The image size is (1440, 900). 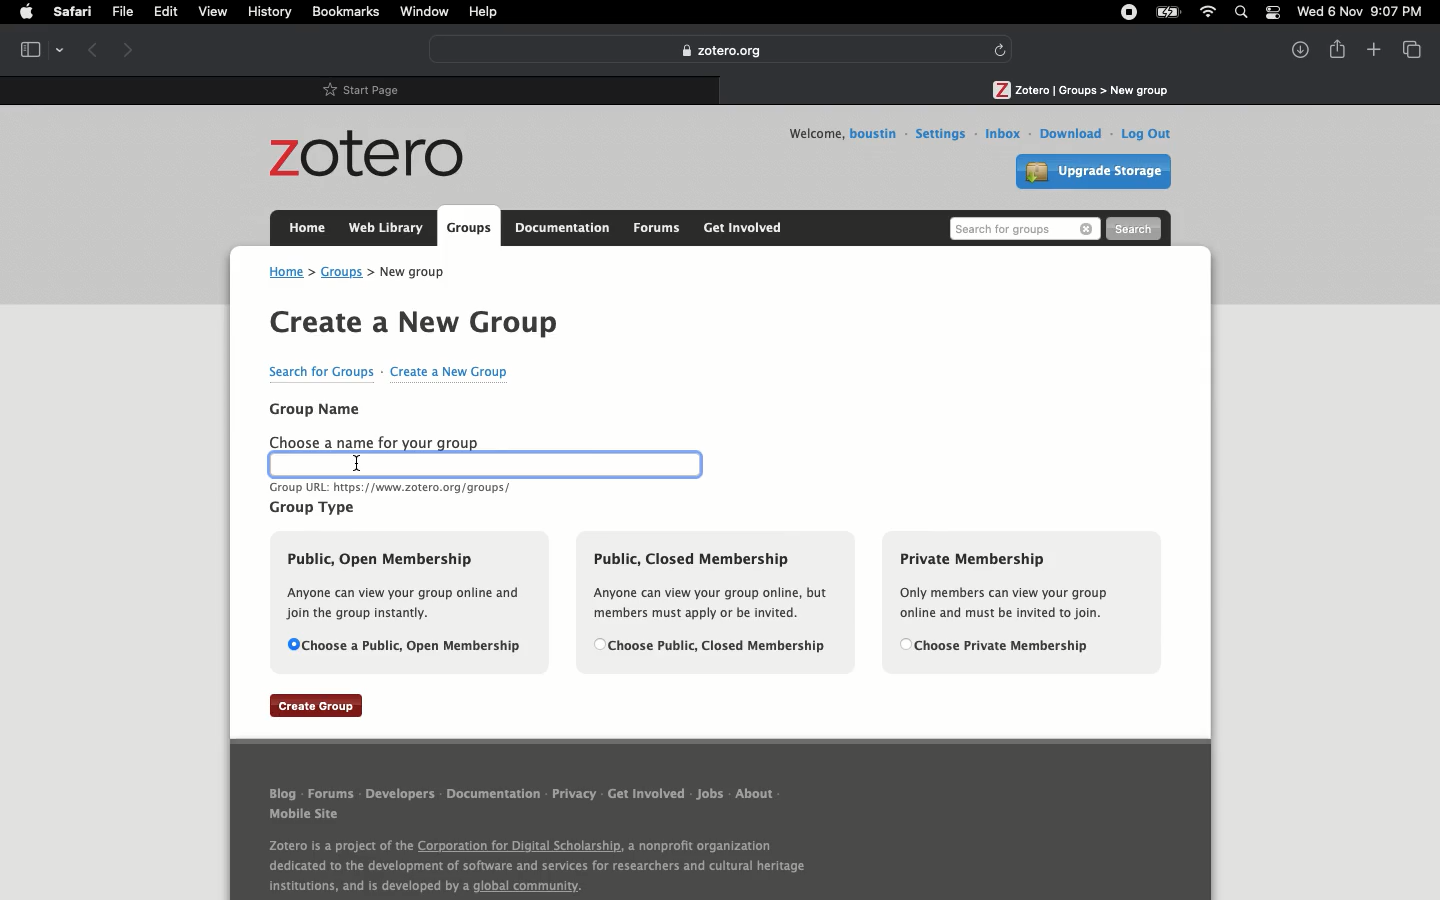 What do you see at coordinates (314, 508) in the screenshot?
I see `Group type` at bounding box center [314, 508].